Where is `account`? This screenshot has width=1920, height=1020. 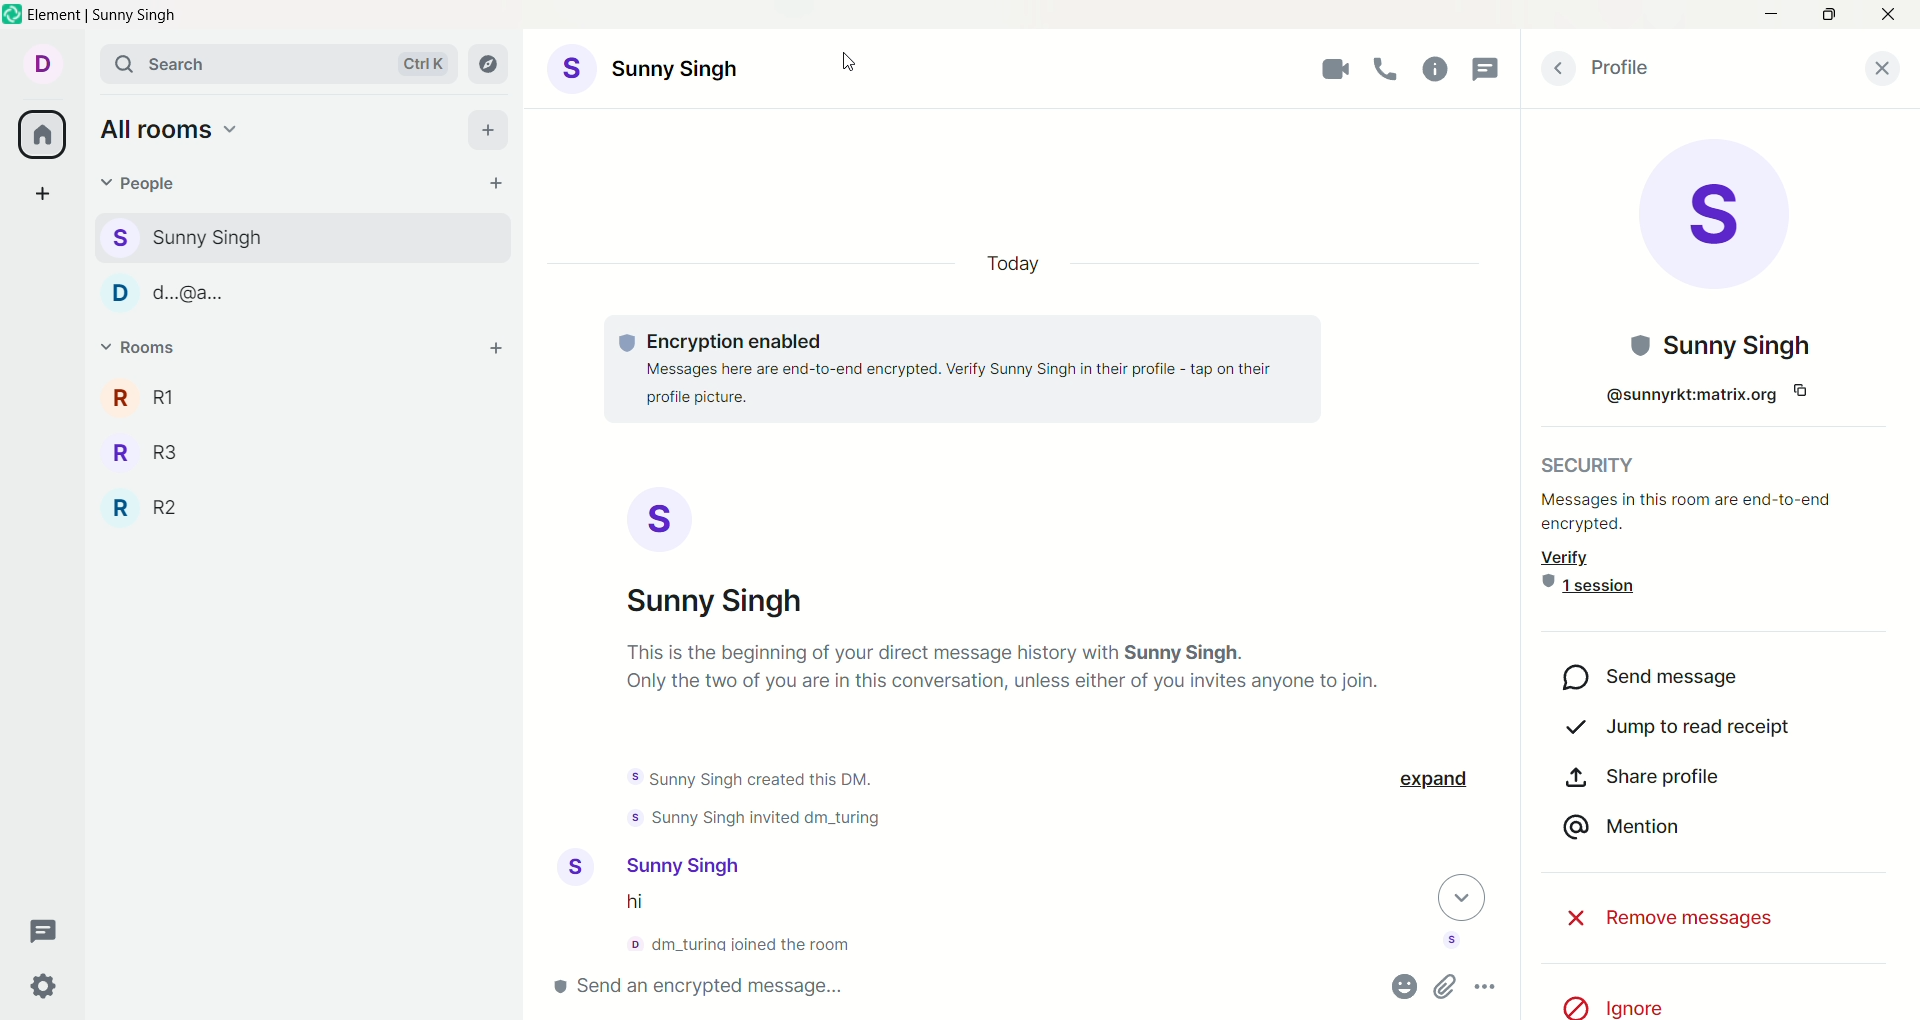
account is located at coordinates (41, 63).